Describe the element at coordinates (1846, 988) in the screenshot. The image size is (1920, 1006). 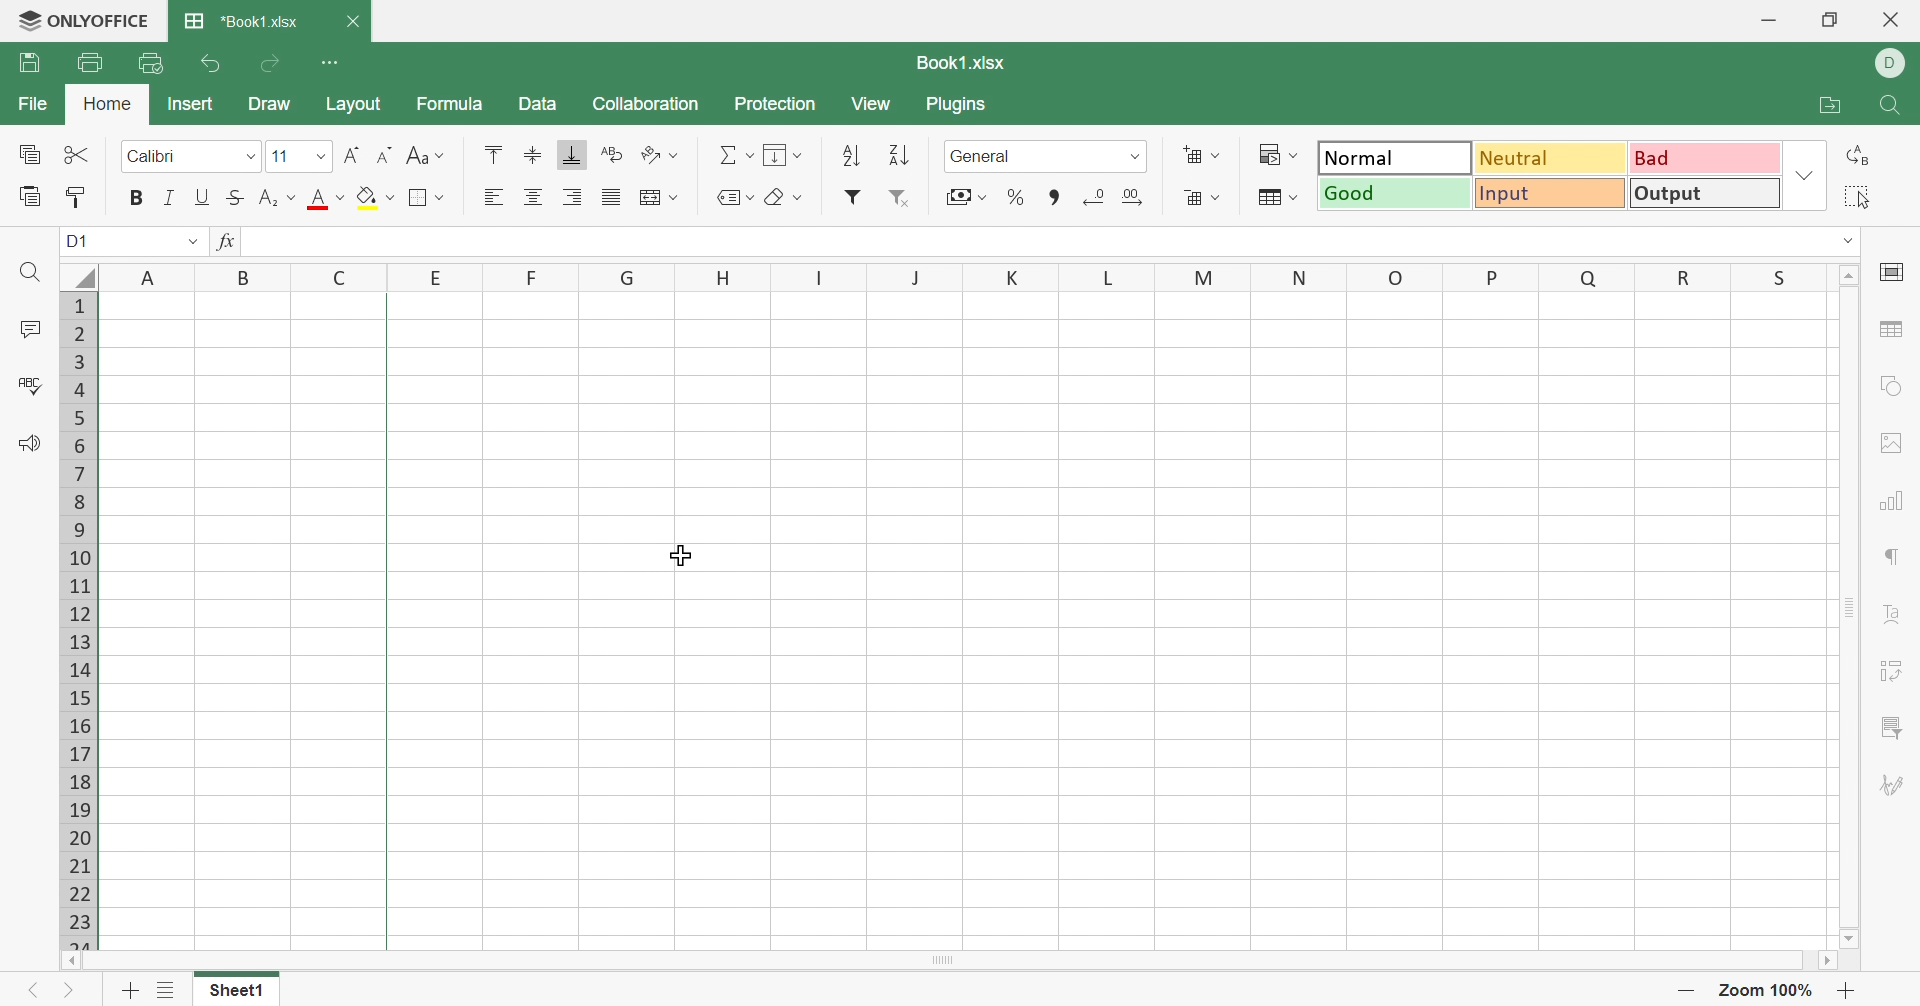
I see `Zoom in` at that location.